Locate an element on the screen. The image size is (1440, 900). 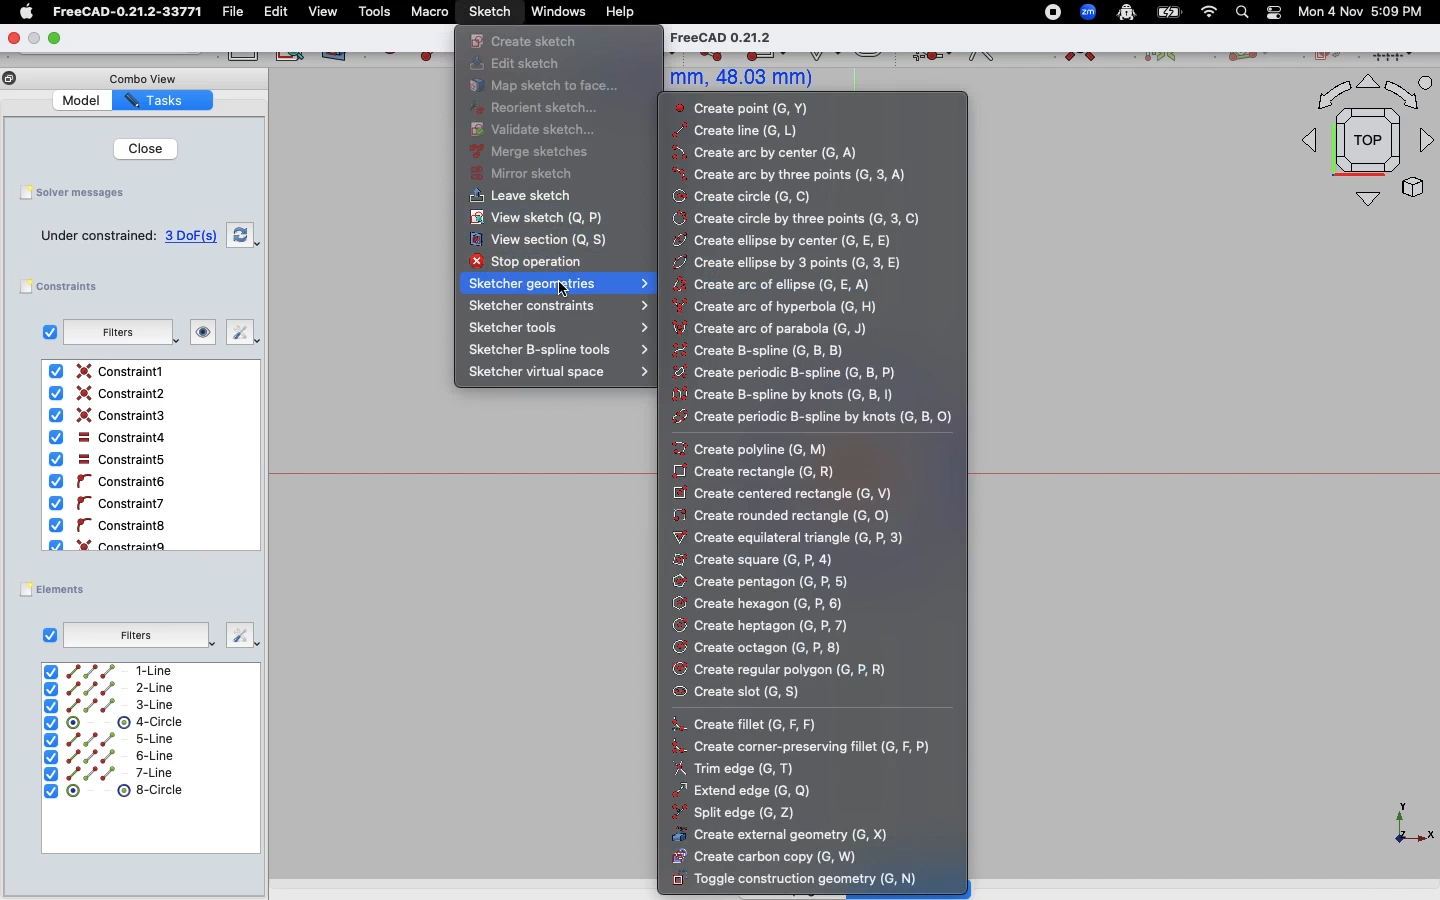
Constraint1 is located at coordinates (110, 372).